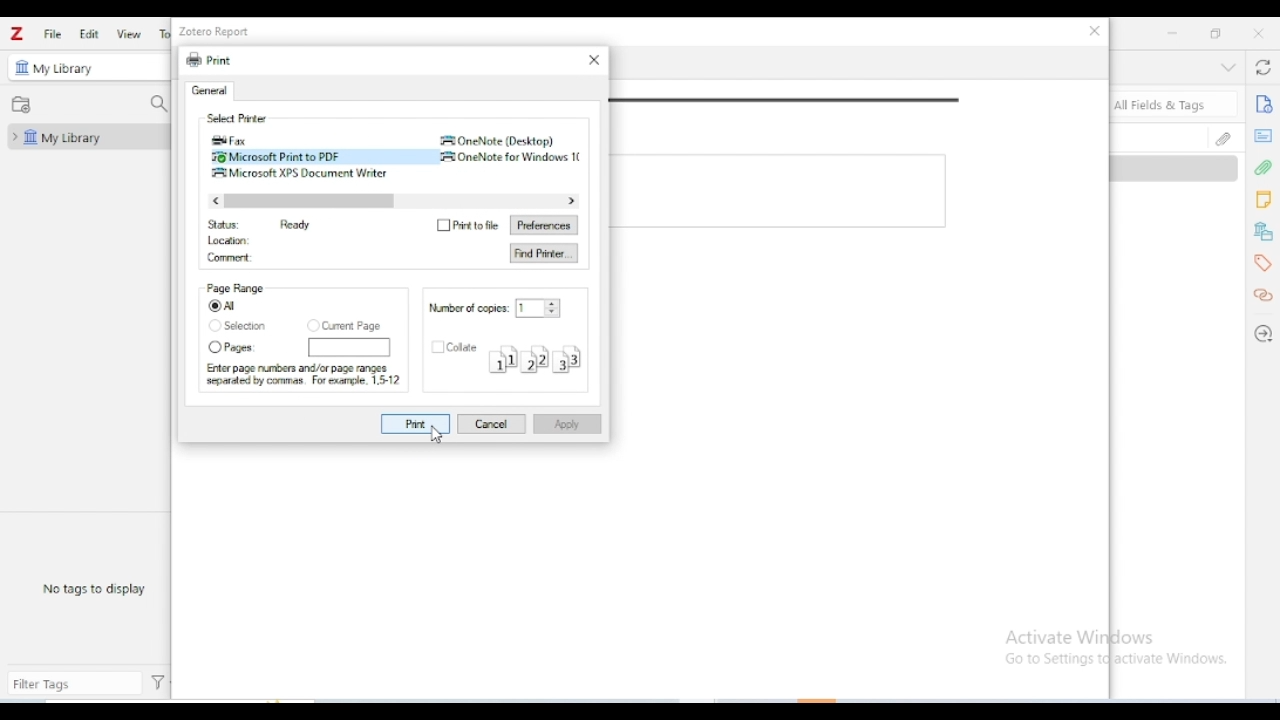  I want to click on general, so click(210, 90).